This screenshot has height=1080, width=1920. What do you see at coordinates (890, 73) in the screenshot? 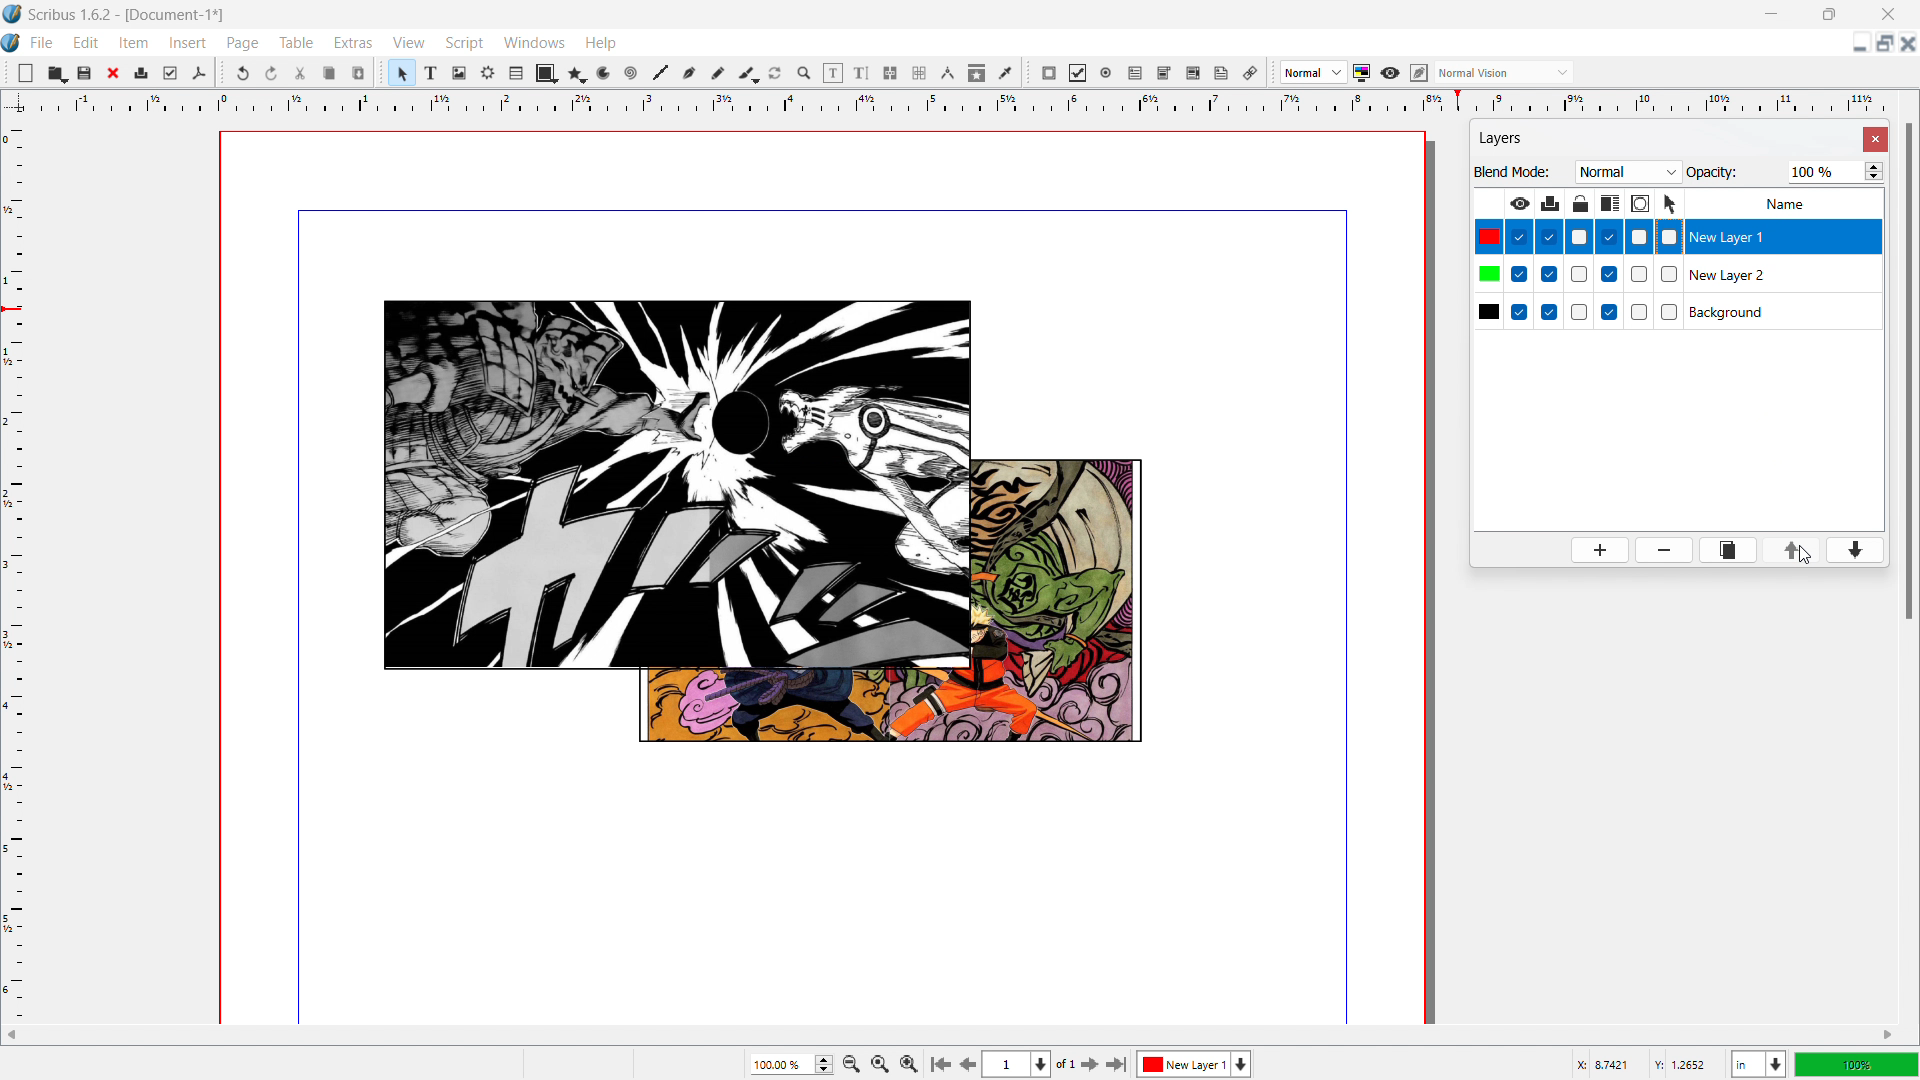
I see `link text frames` at bounding box center [890, 73].